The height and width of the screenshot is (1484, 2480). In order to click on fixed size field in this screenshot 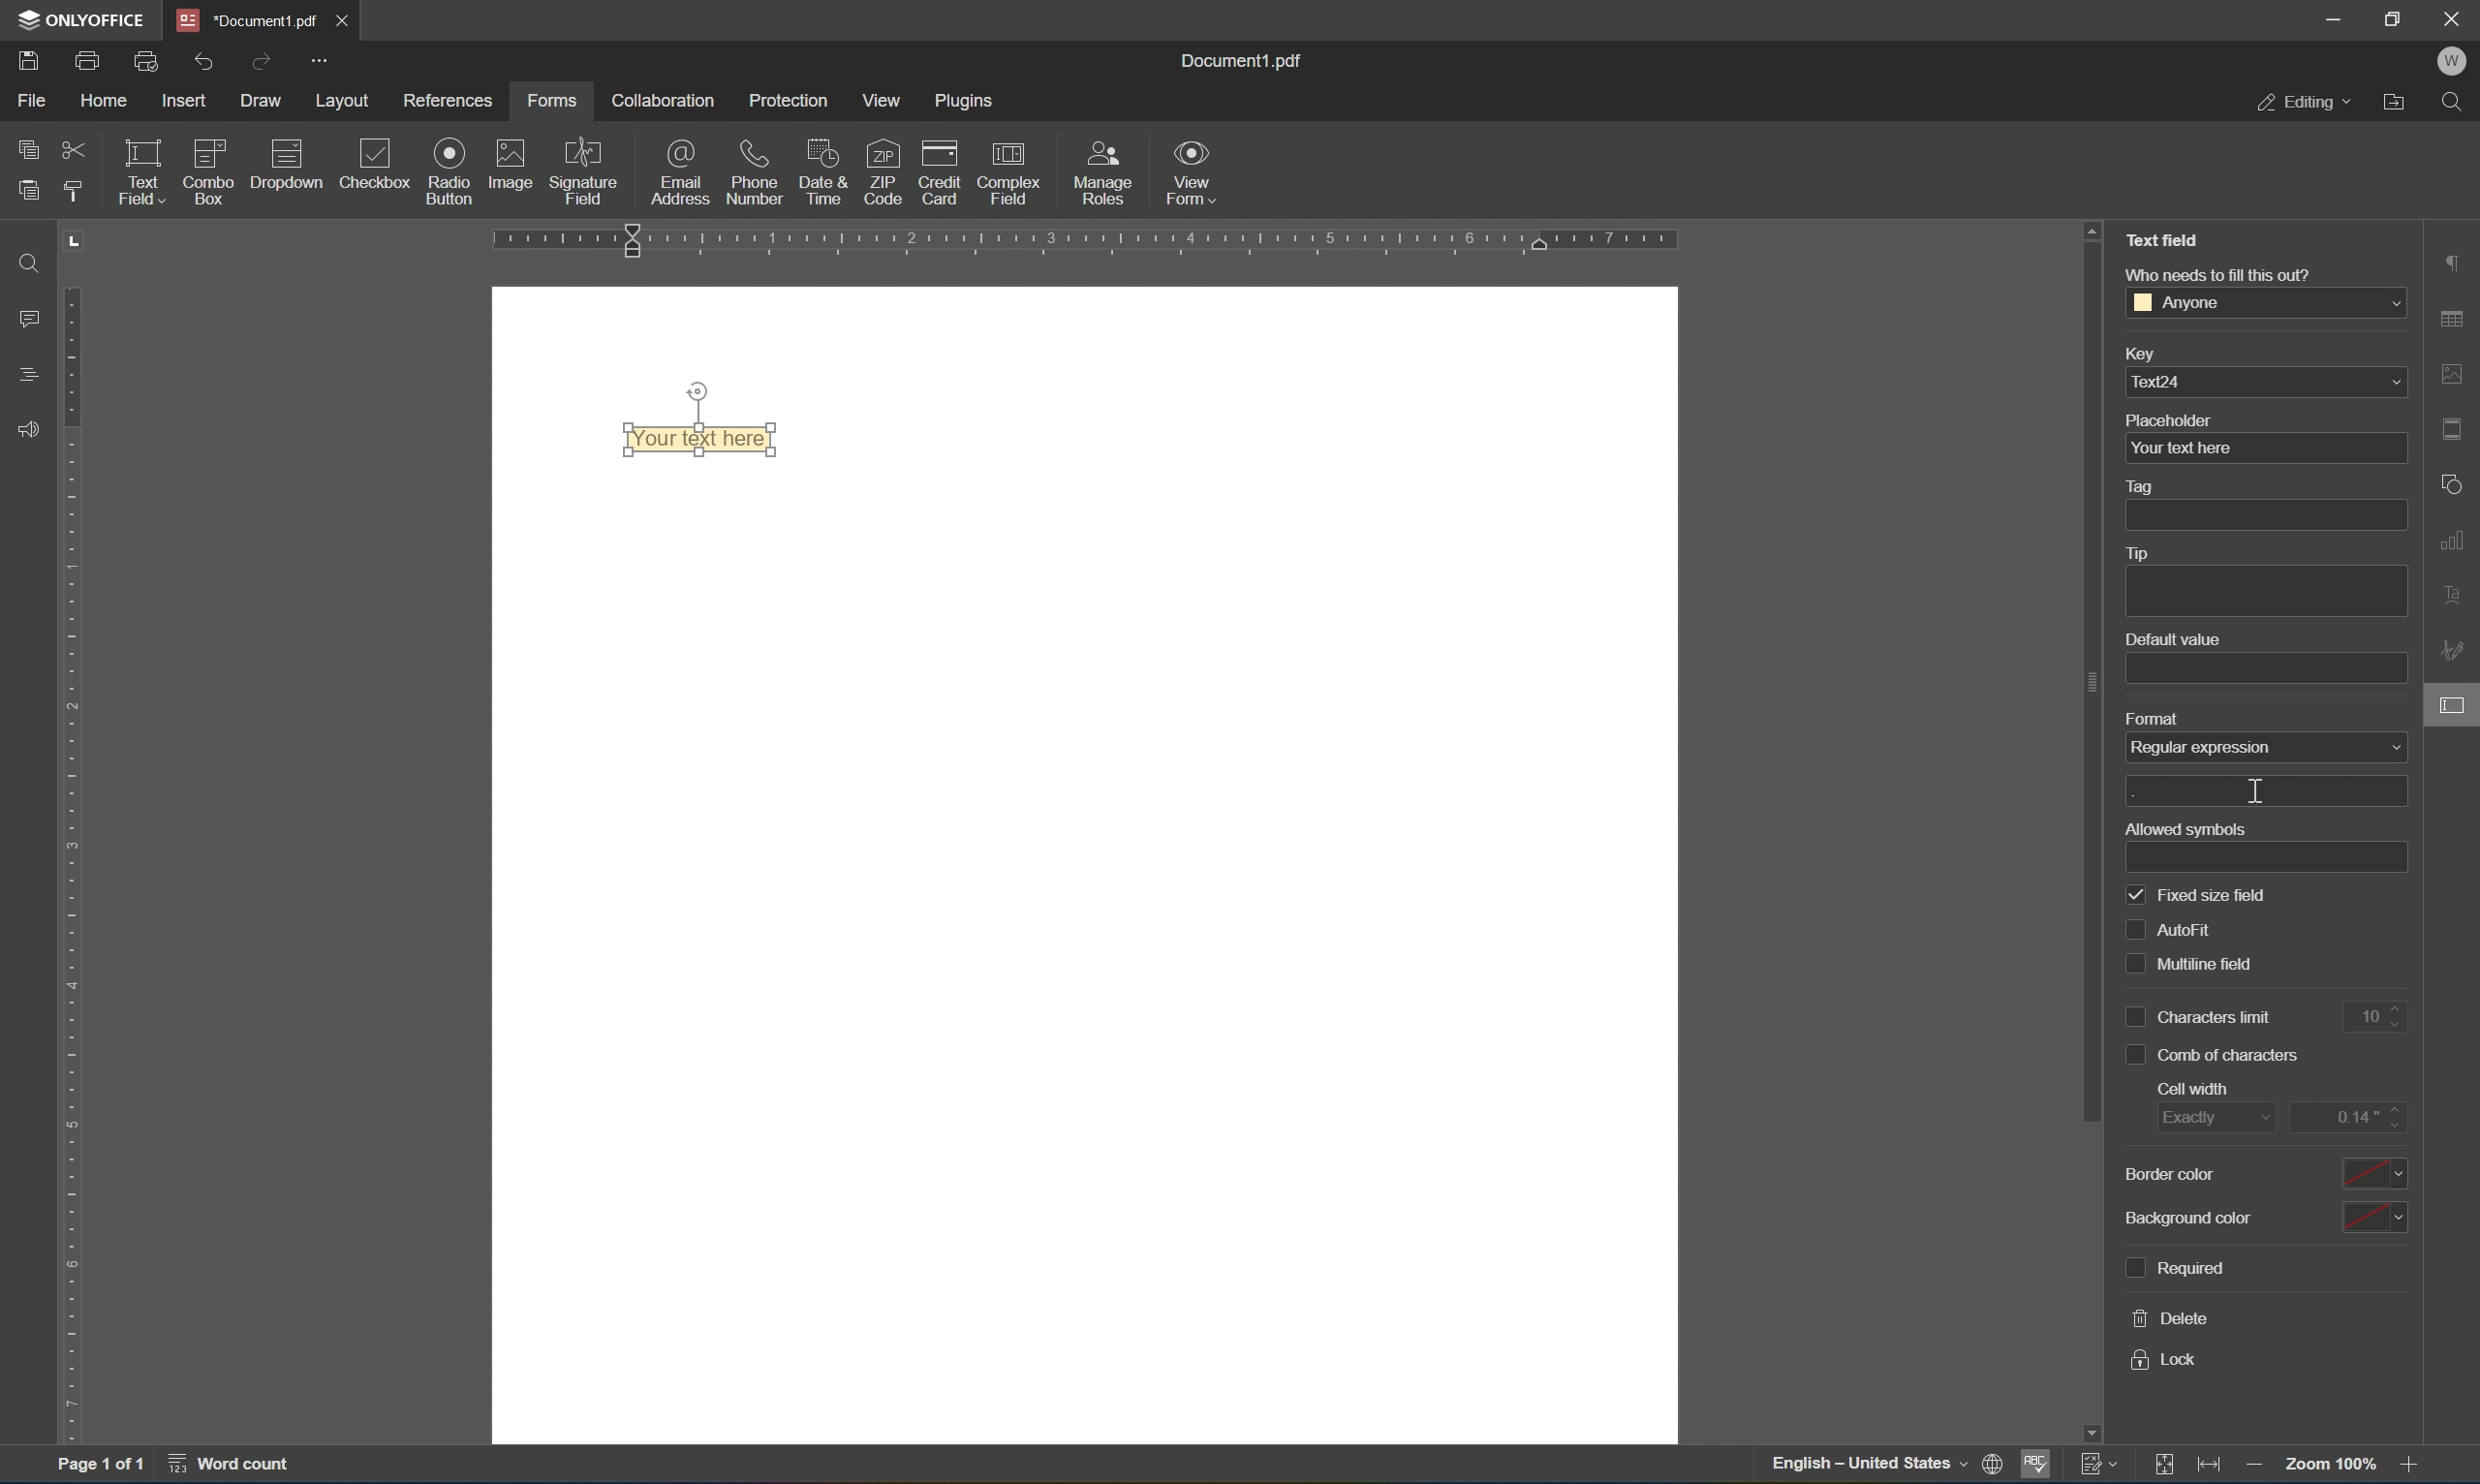, I will do `click(2198, 897)`.